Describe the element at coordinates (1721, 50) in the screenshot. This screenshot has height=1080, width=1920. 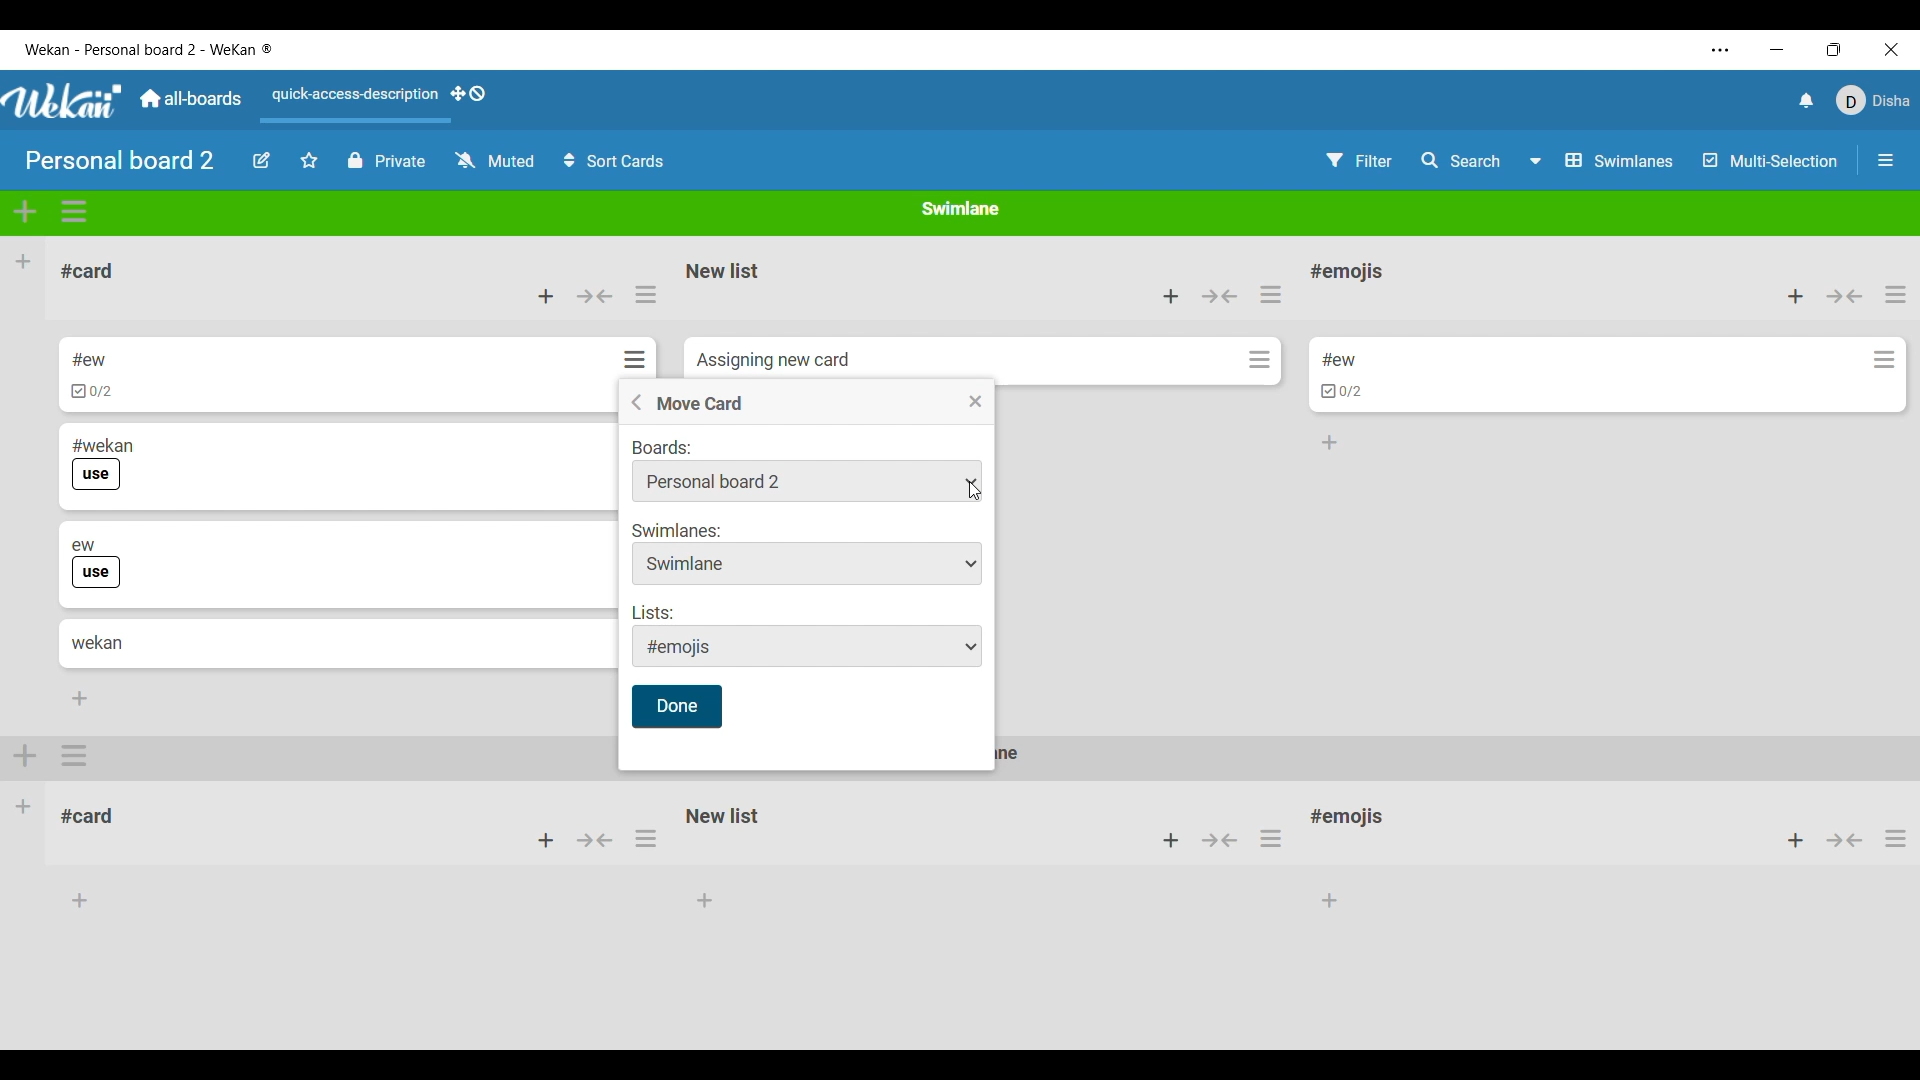
I see `More settings` at that location.